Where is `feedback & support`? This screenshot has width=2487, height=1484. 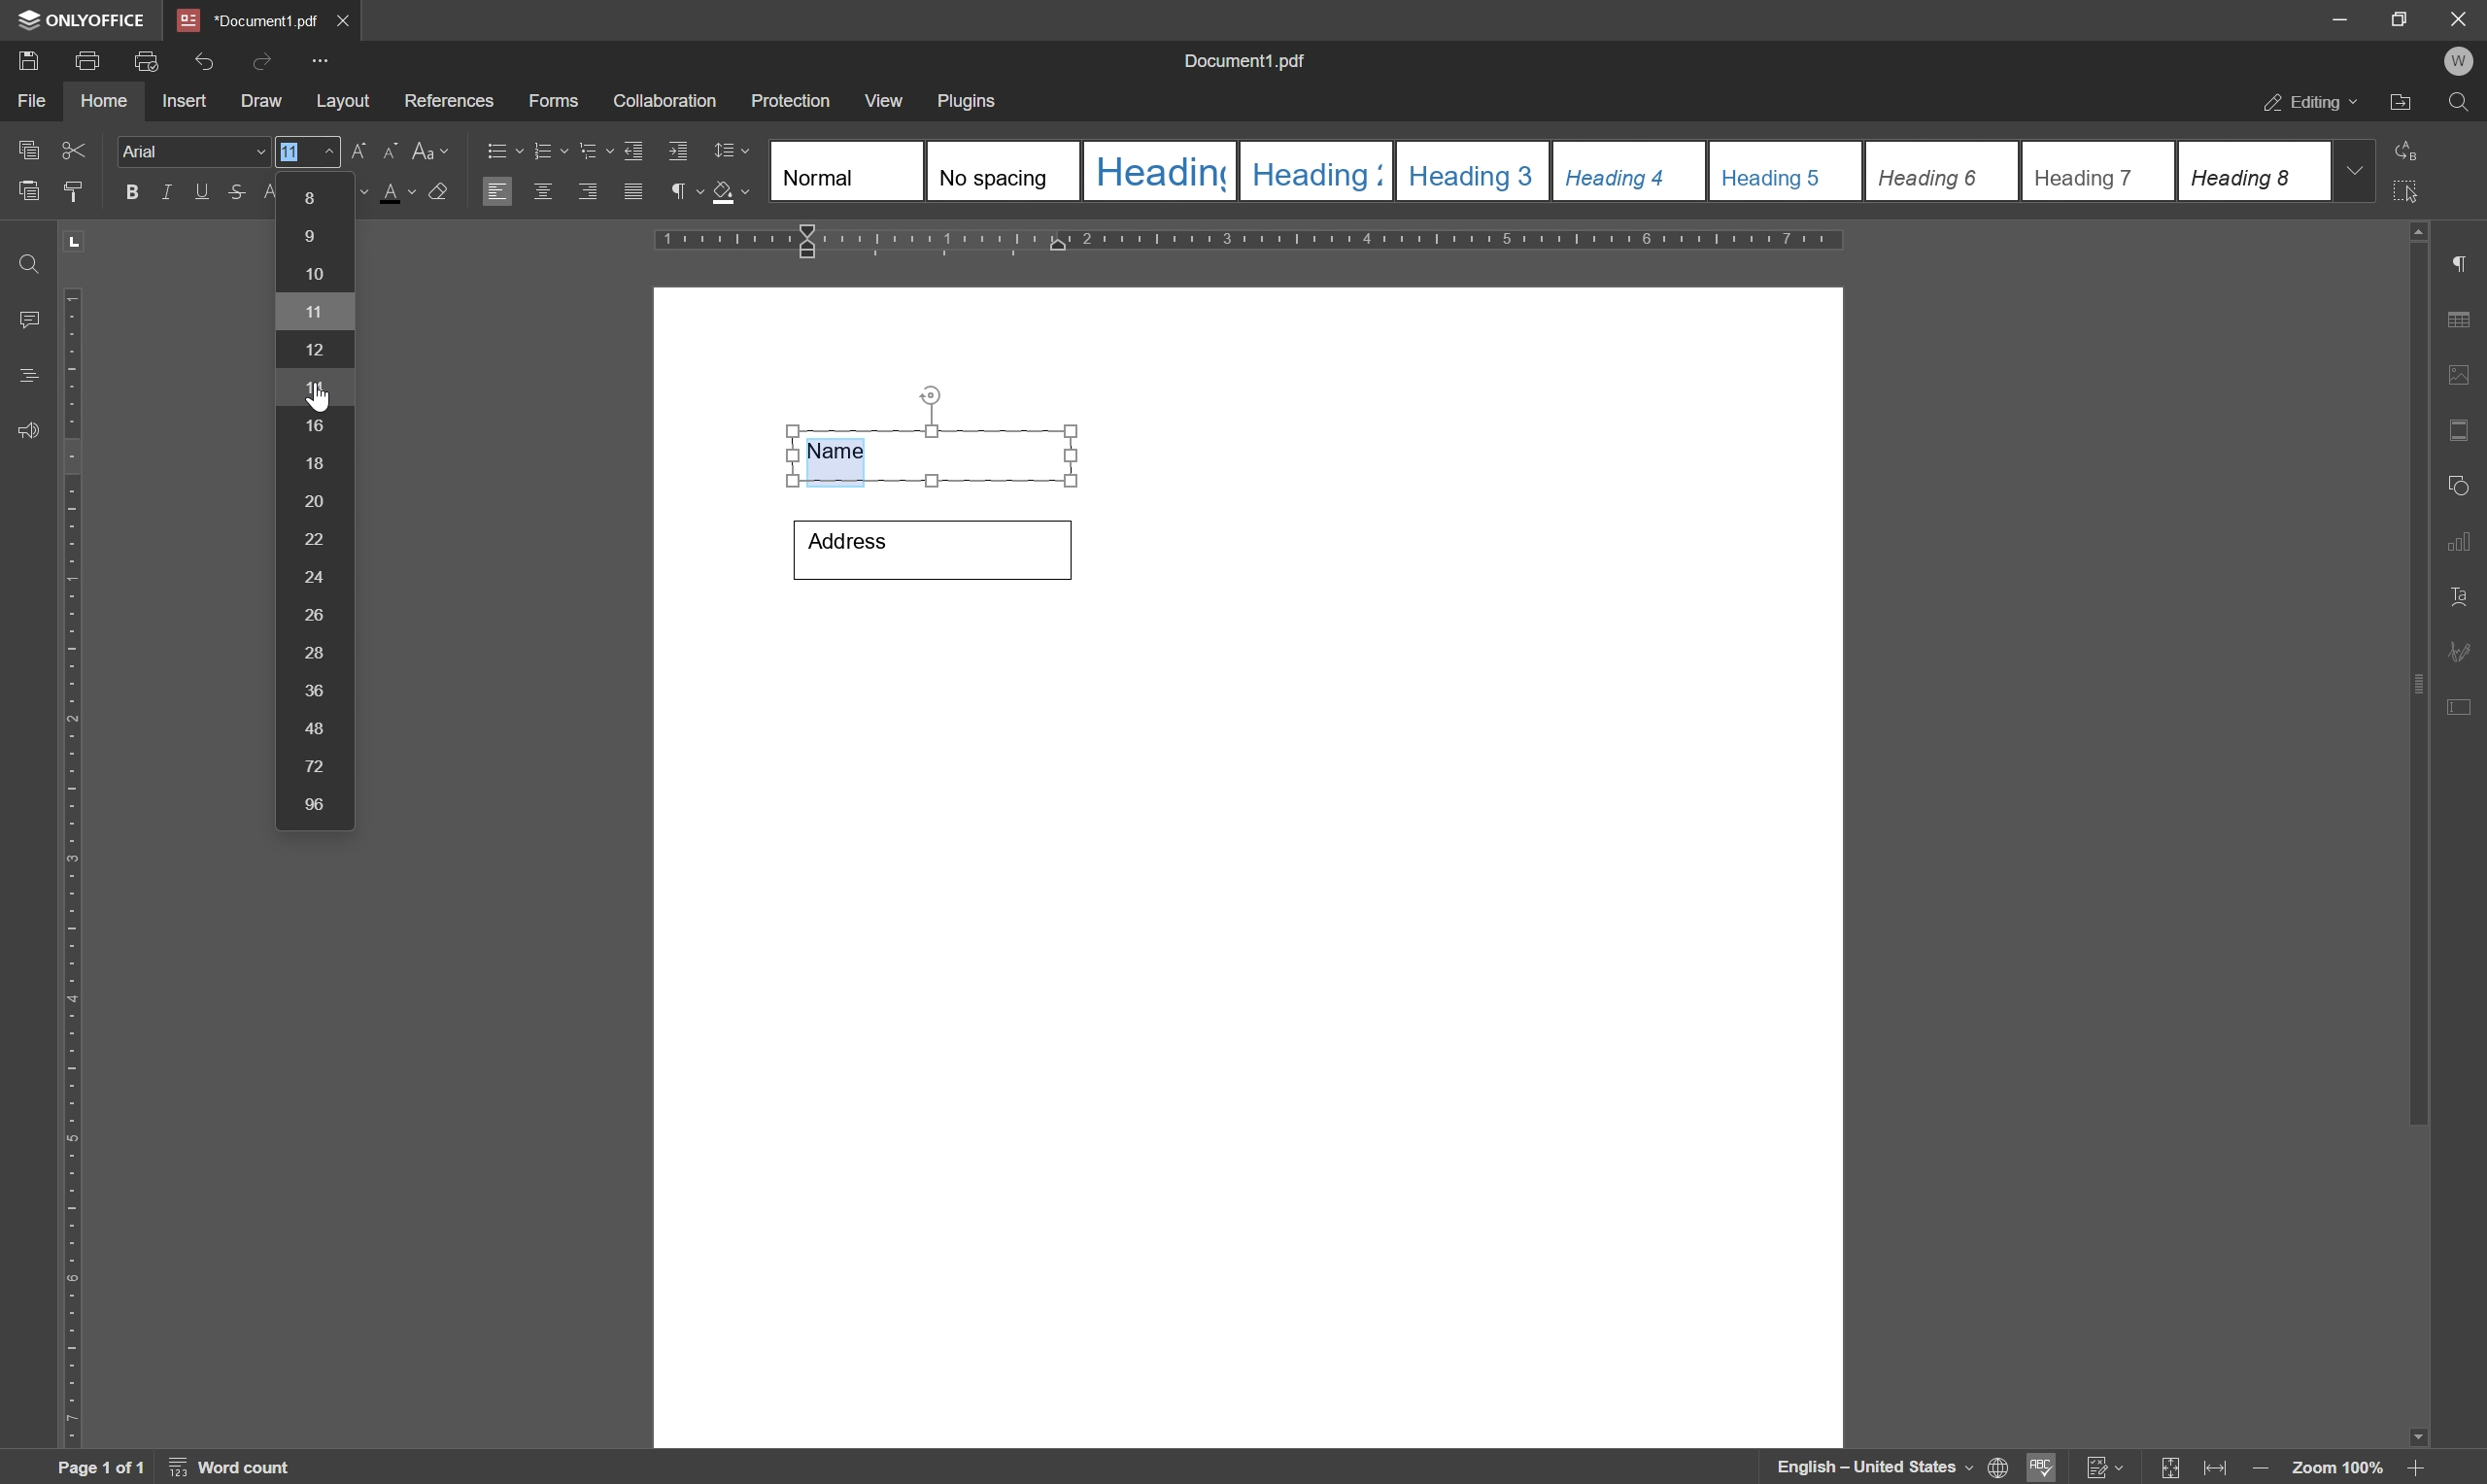
feedback & support is located at coordinates (28, 432).